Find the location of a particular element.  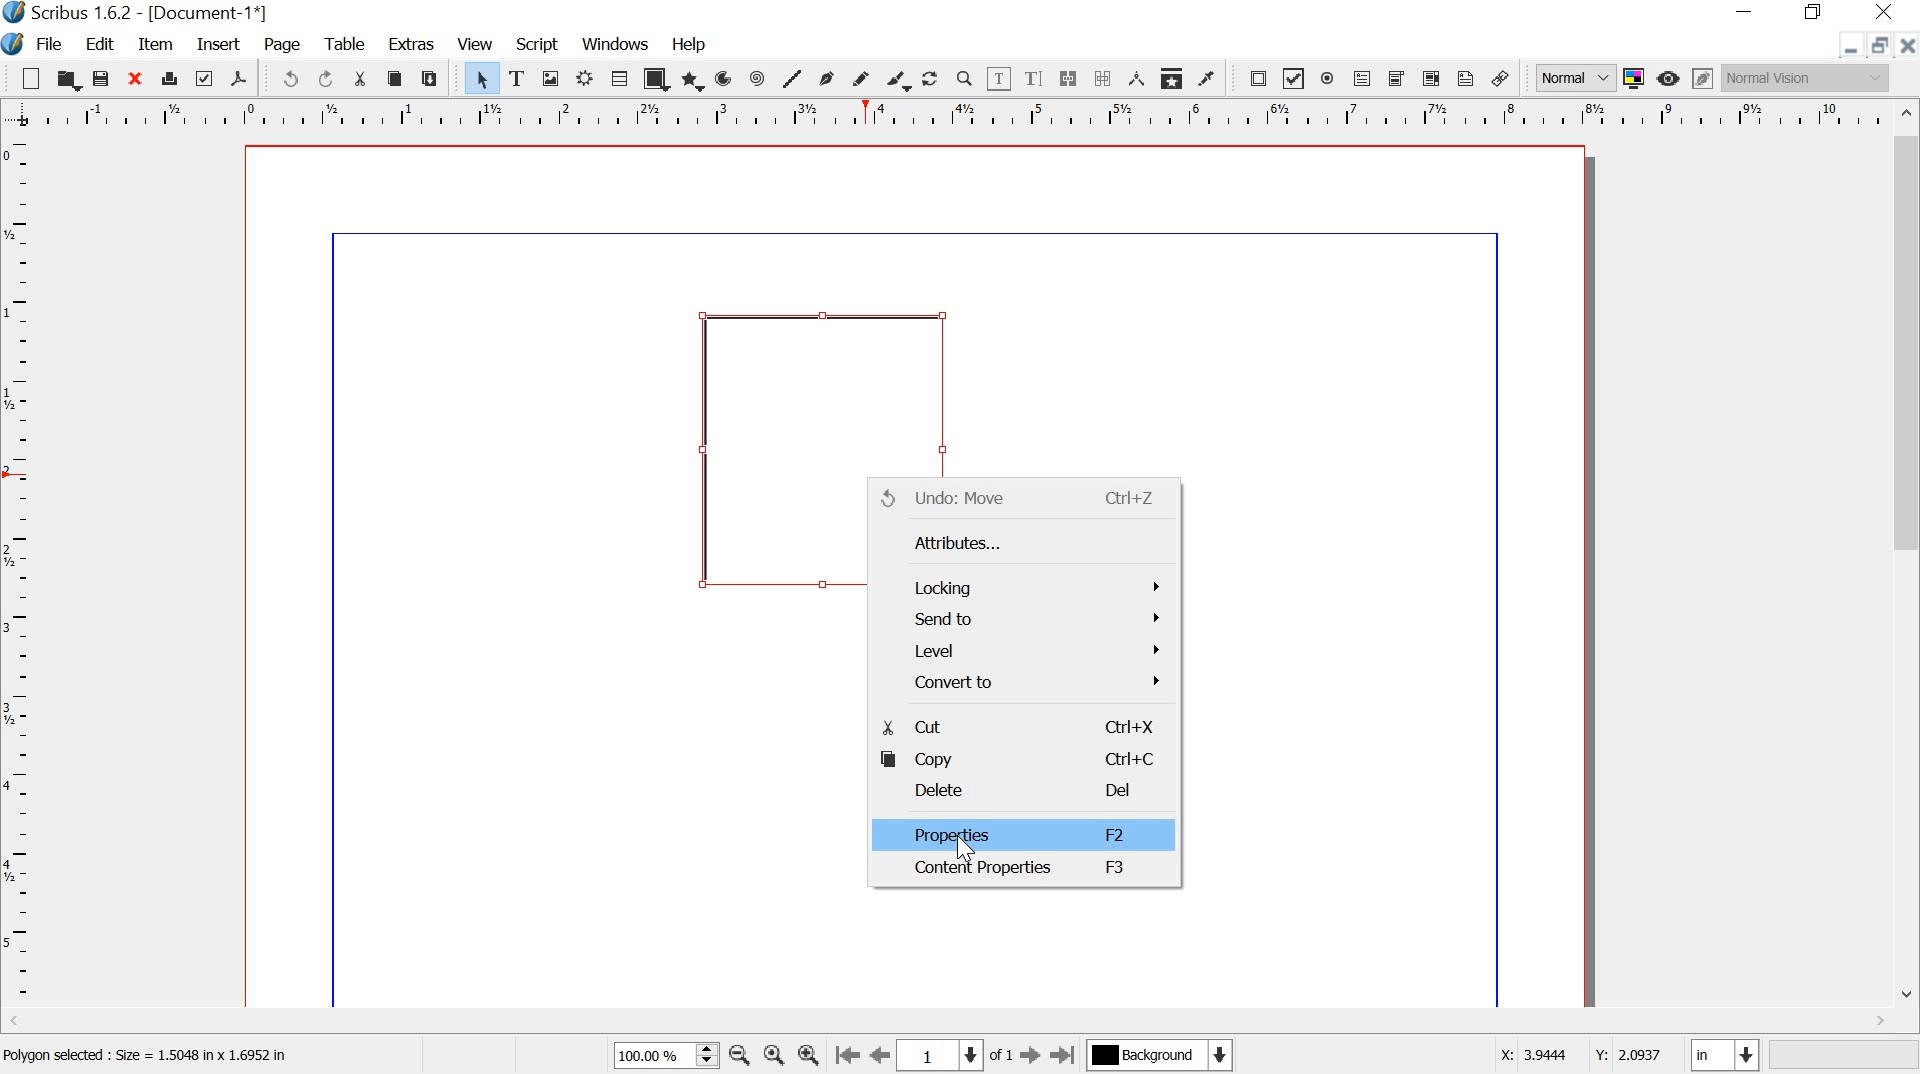

Undo: Move ctrl+Z is located at coordinates (1030, 490).